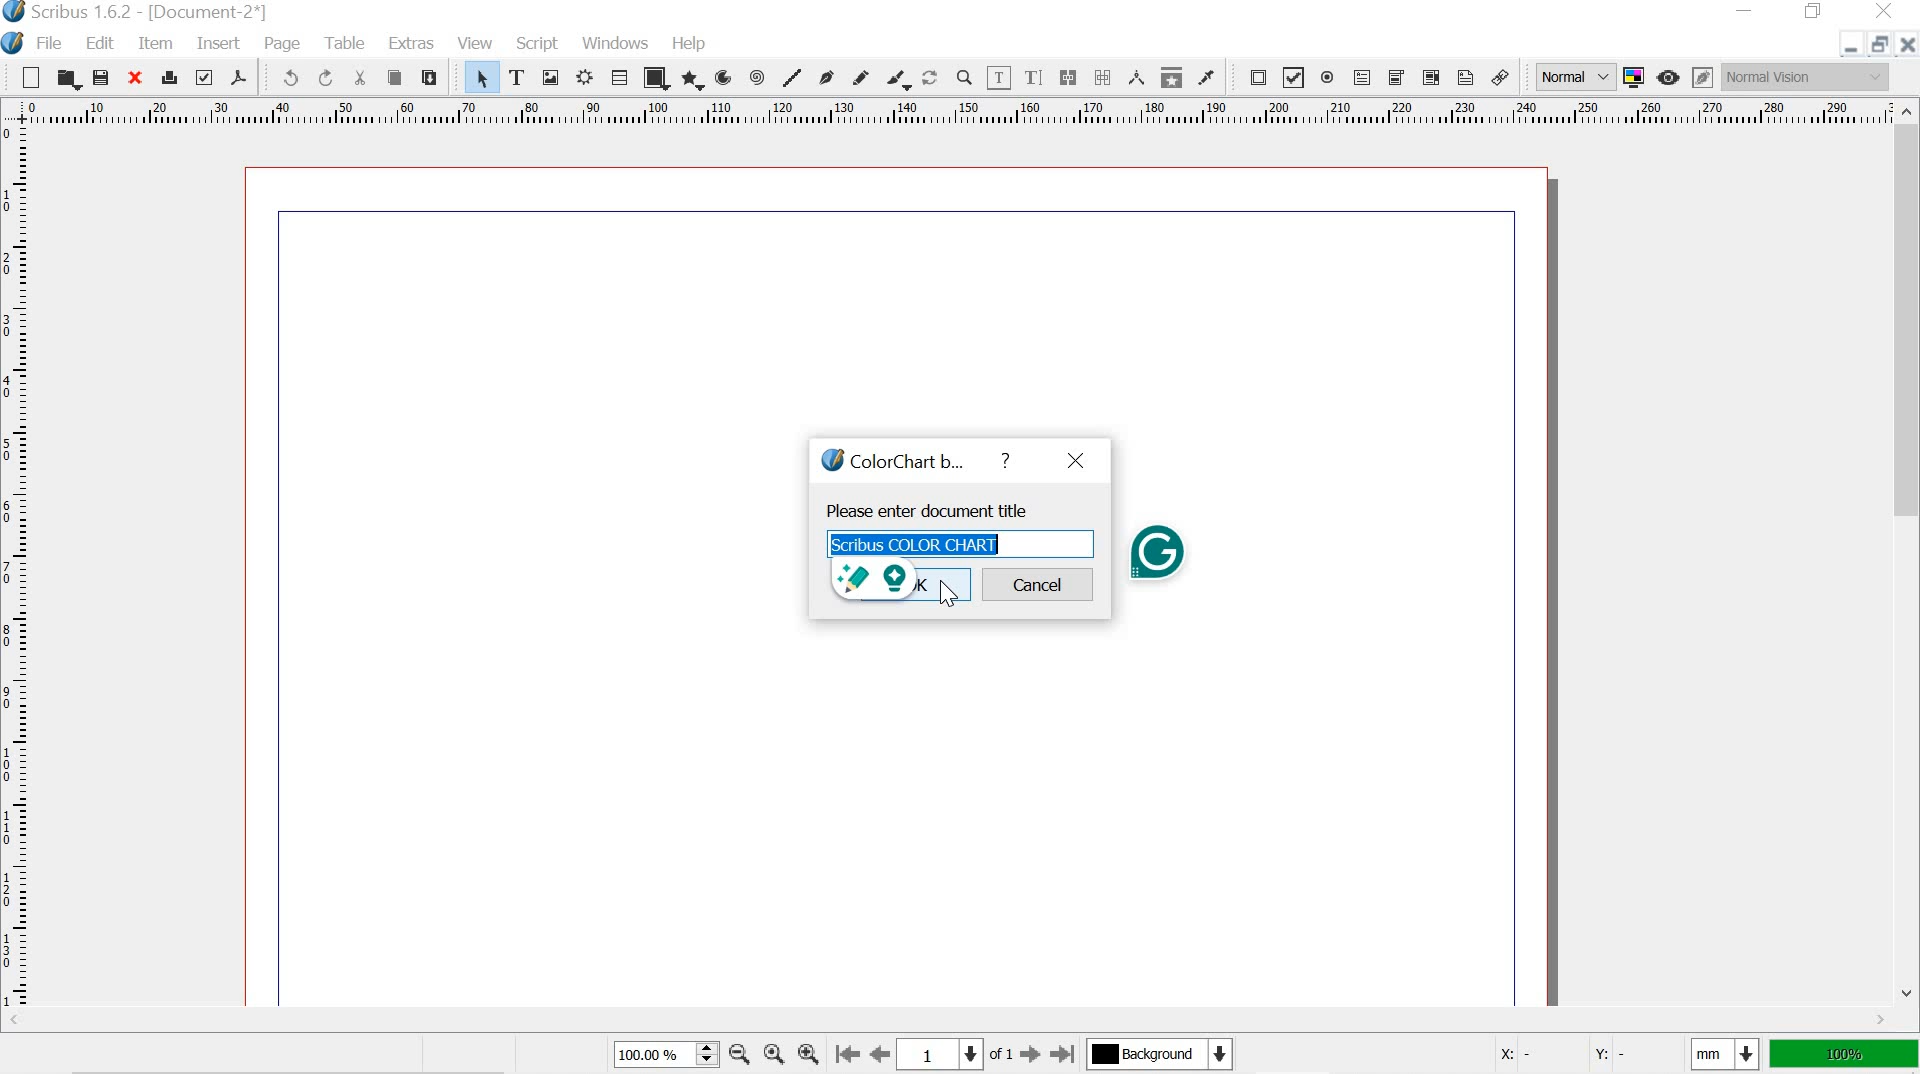 This screenshot has width=1920, height=1074. I want to click on toggle color management system, so click(1636, 76).